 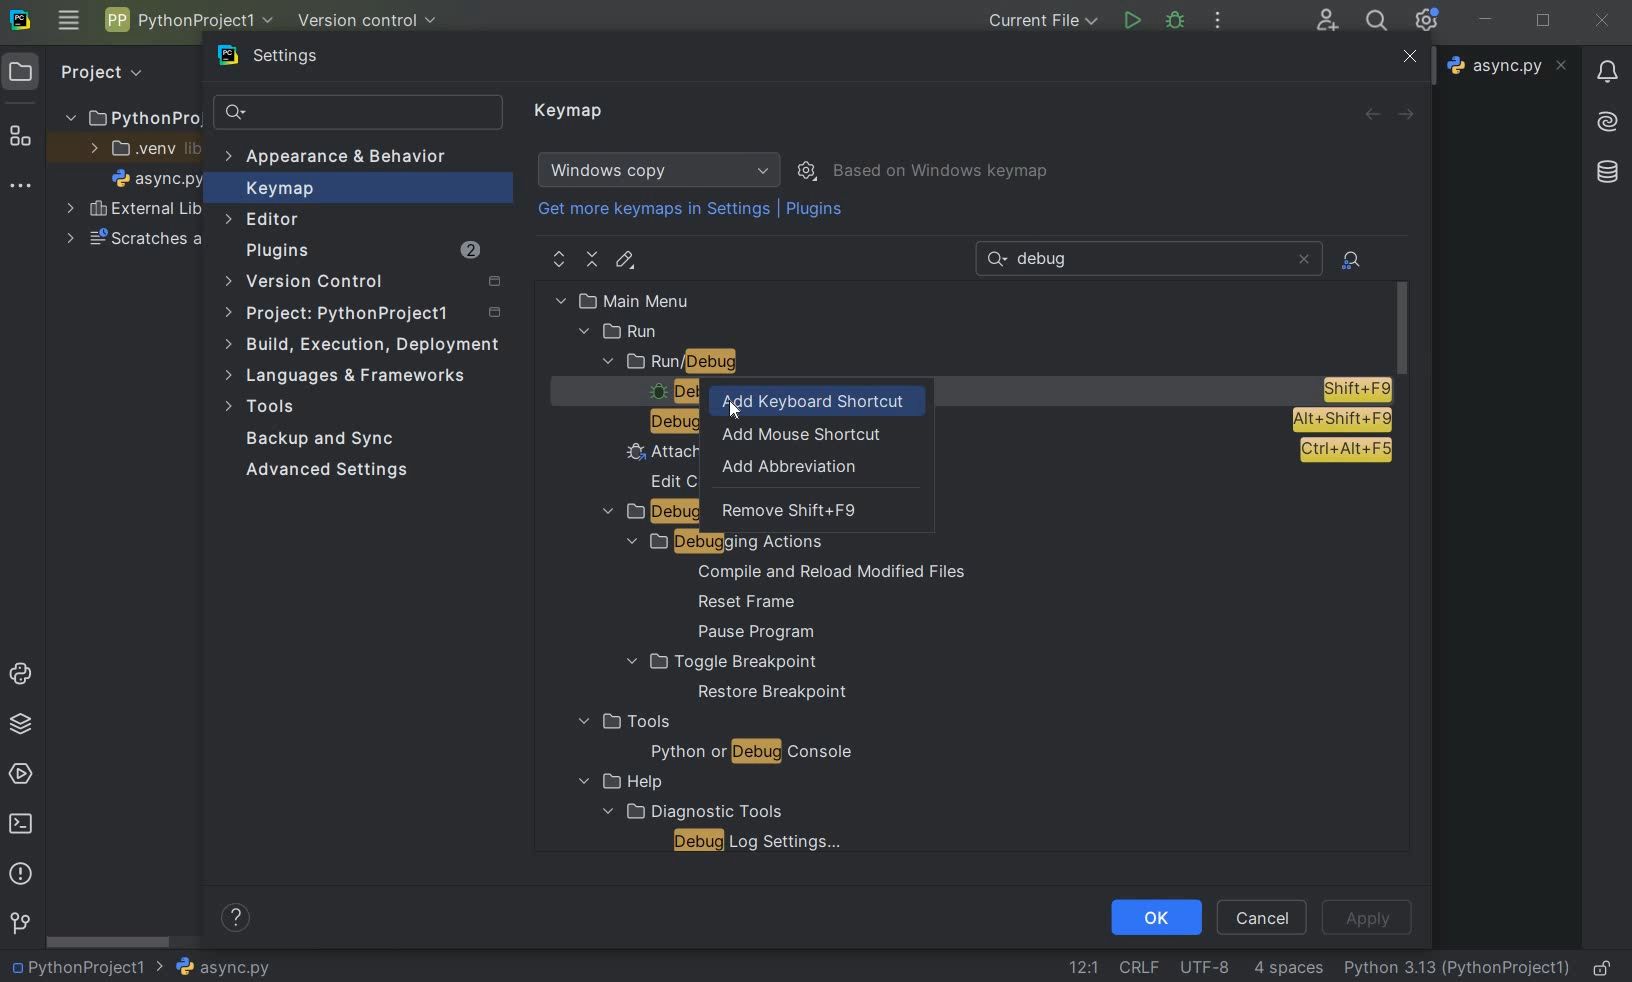 I want to click on reset frame, so click(x=741, y=603).